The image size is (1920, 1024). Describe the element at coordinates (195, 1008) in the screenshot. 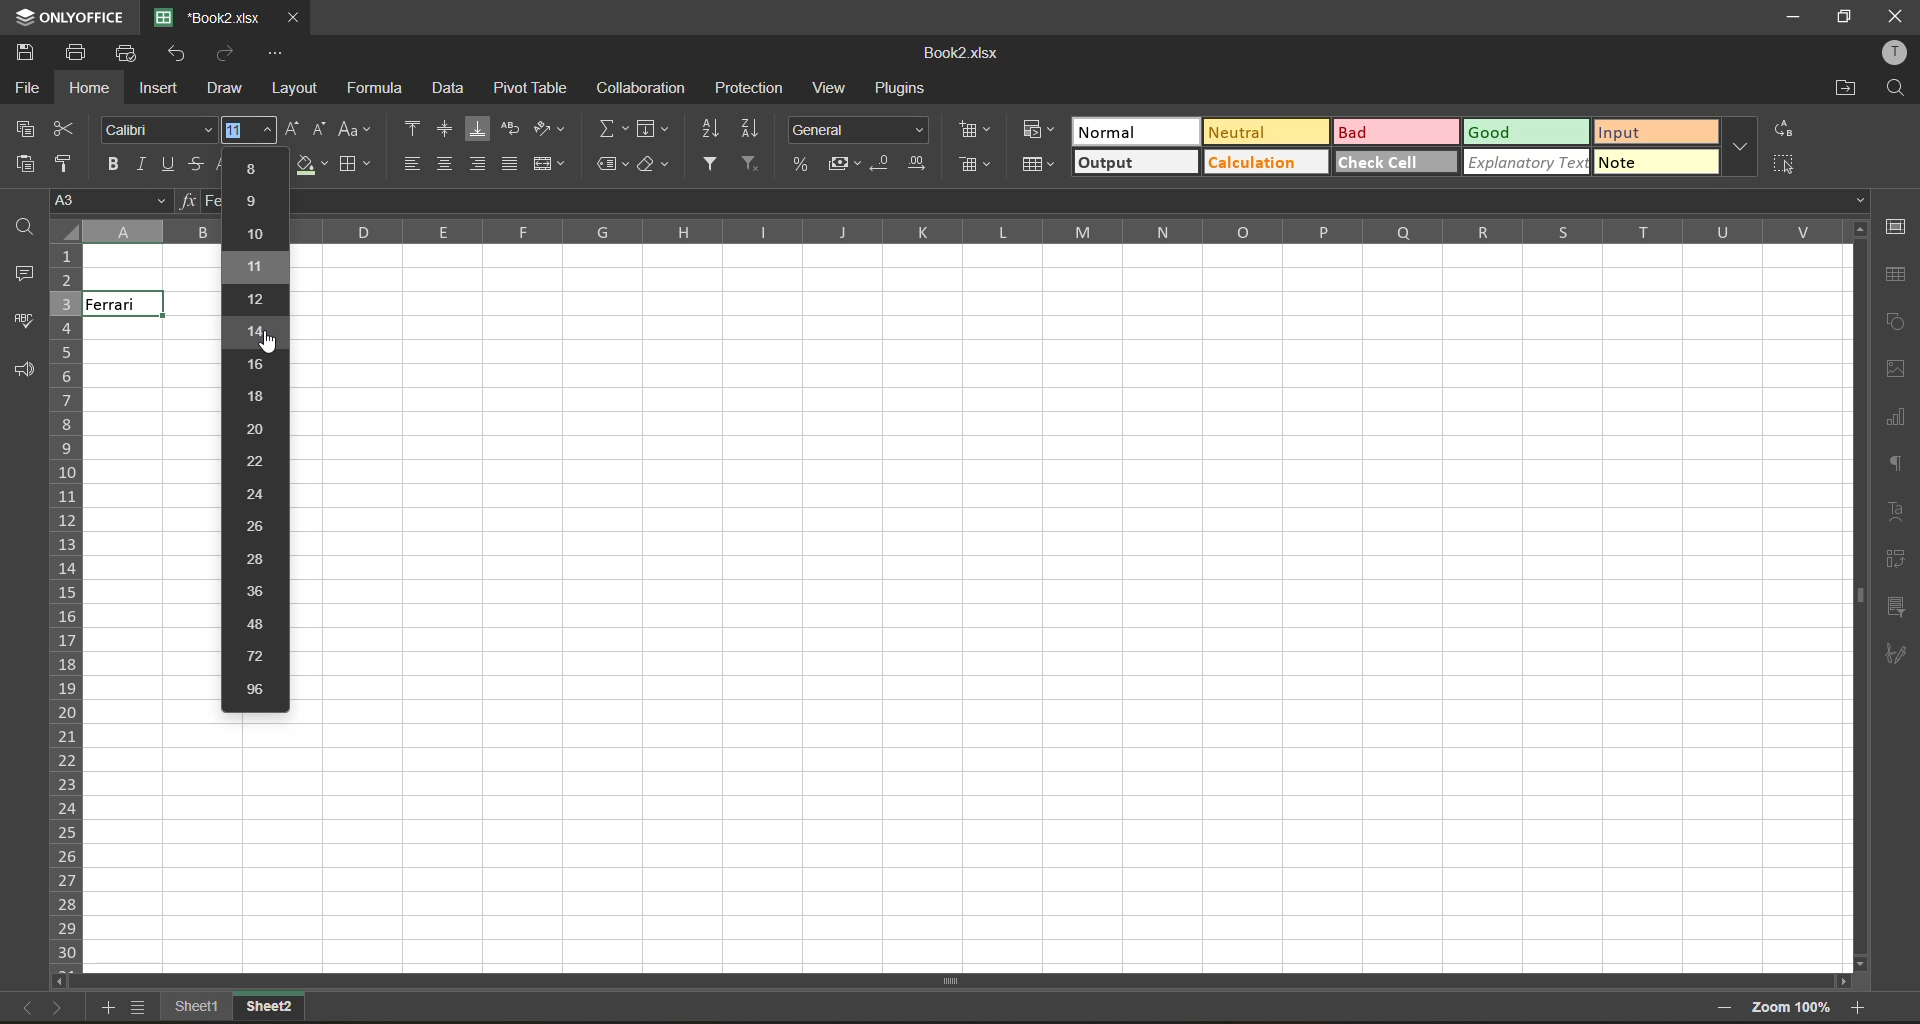

I see `sheet names` at that location.